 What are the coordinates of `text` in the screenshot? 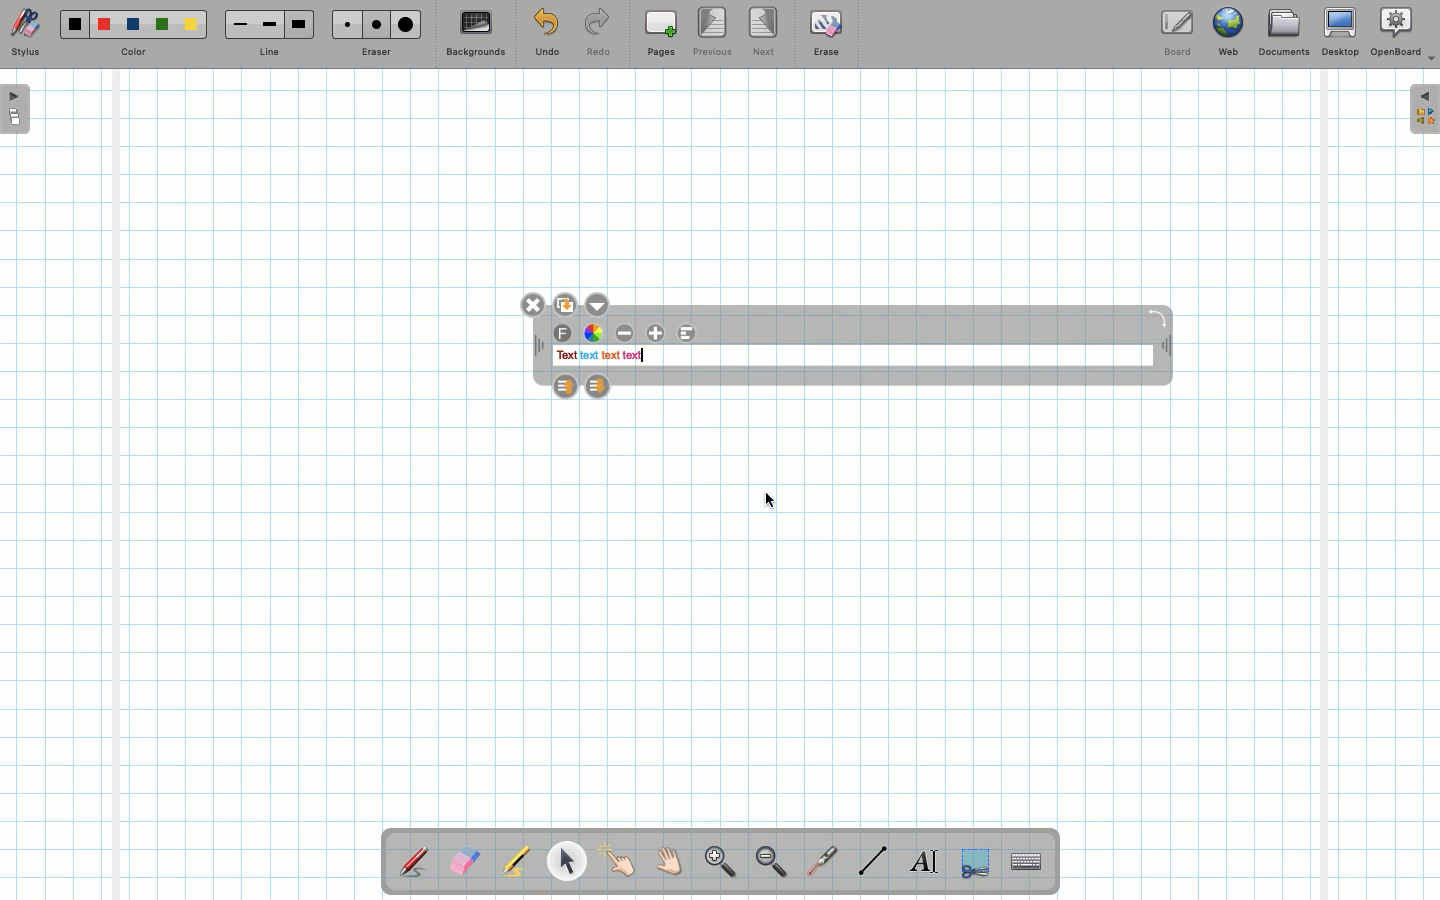 It's located at (588, 356).